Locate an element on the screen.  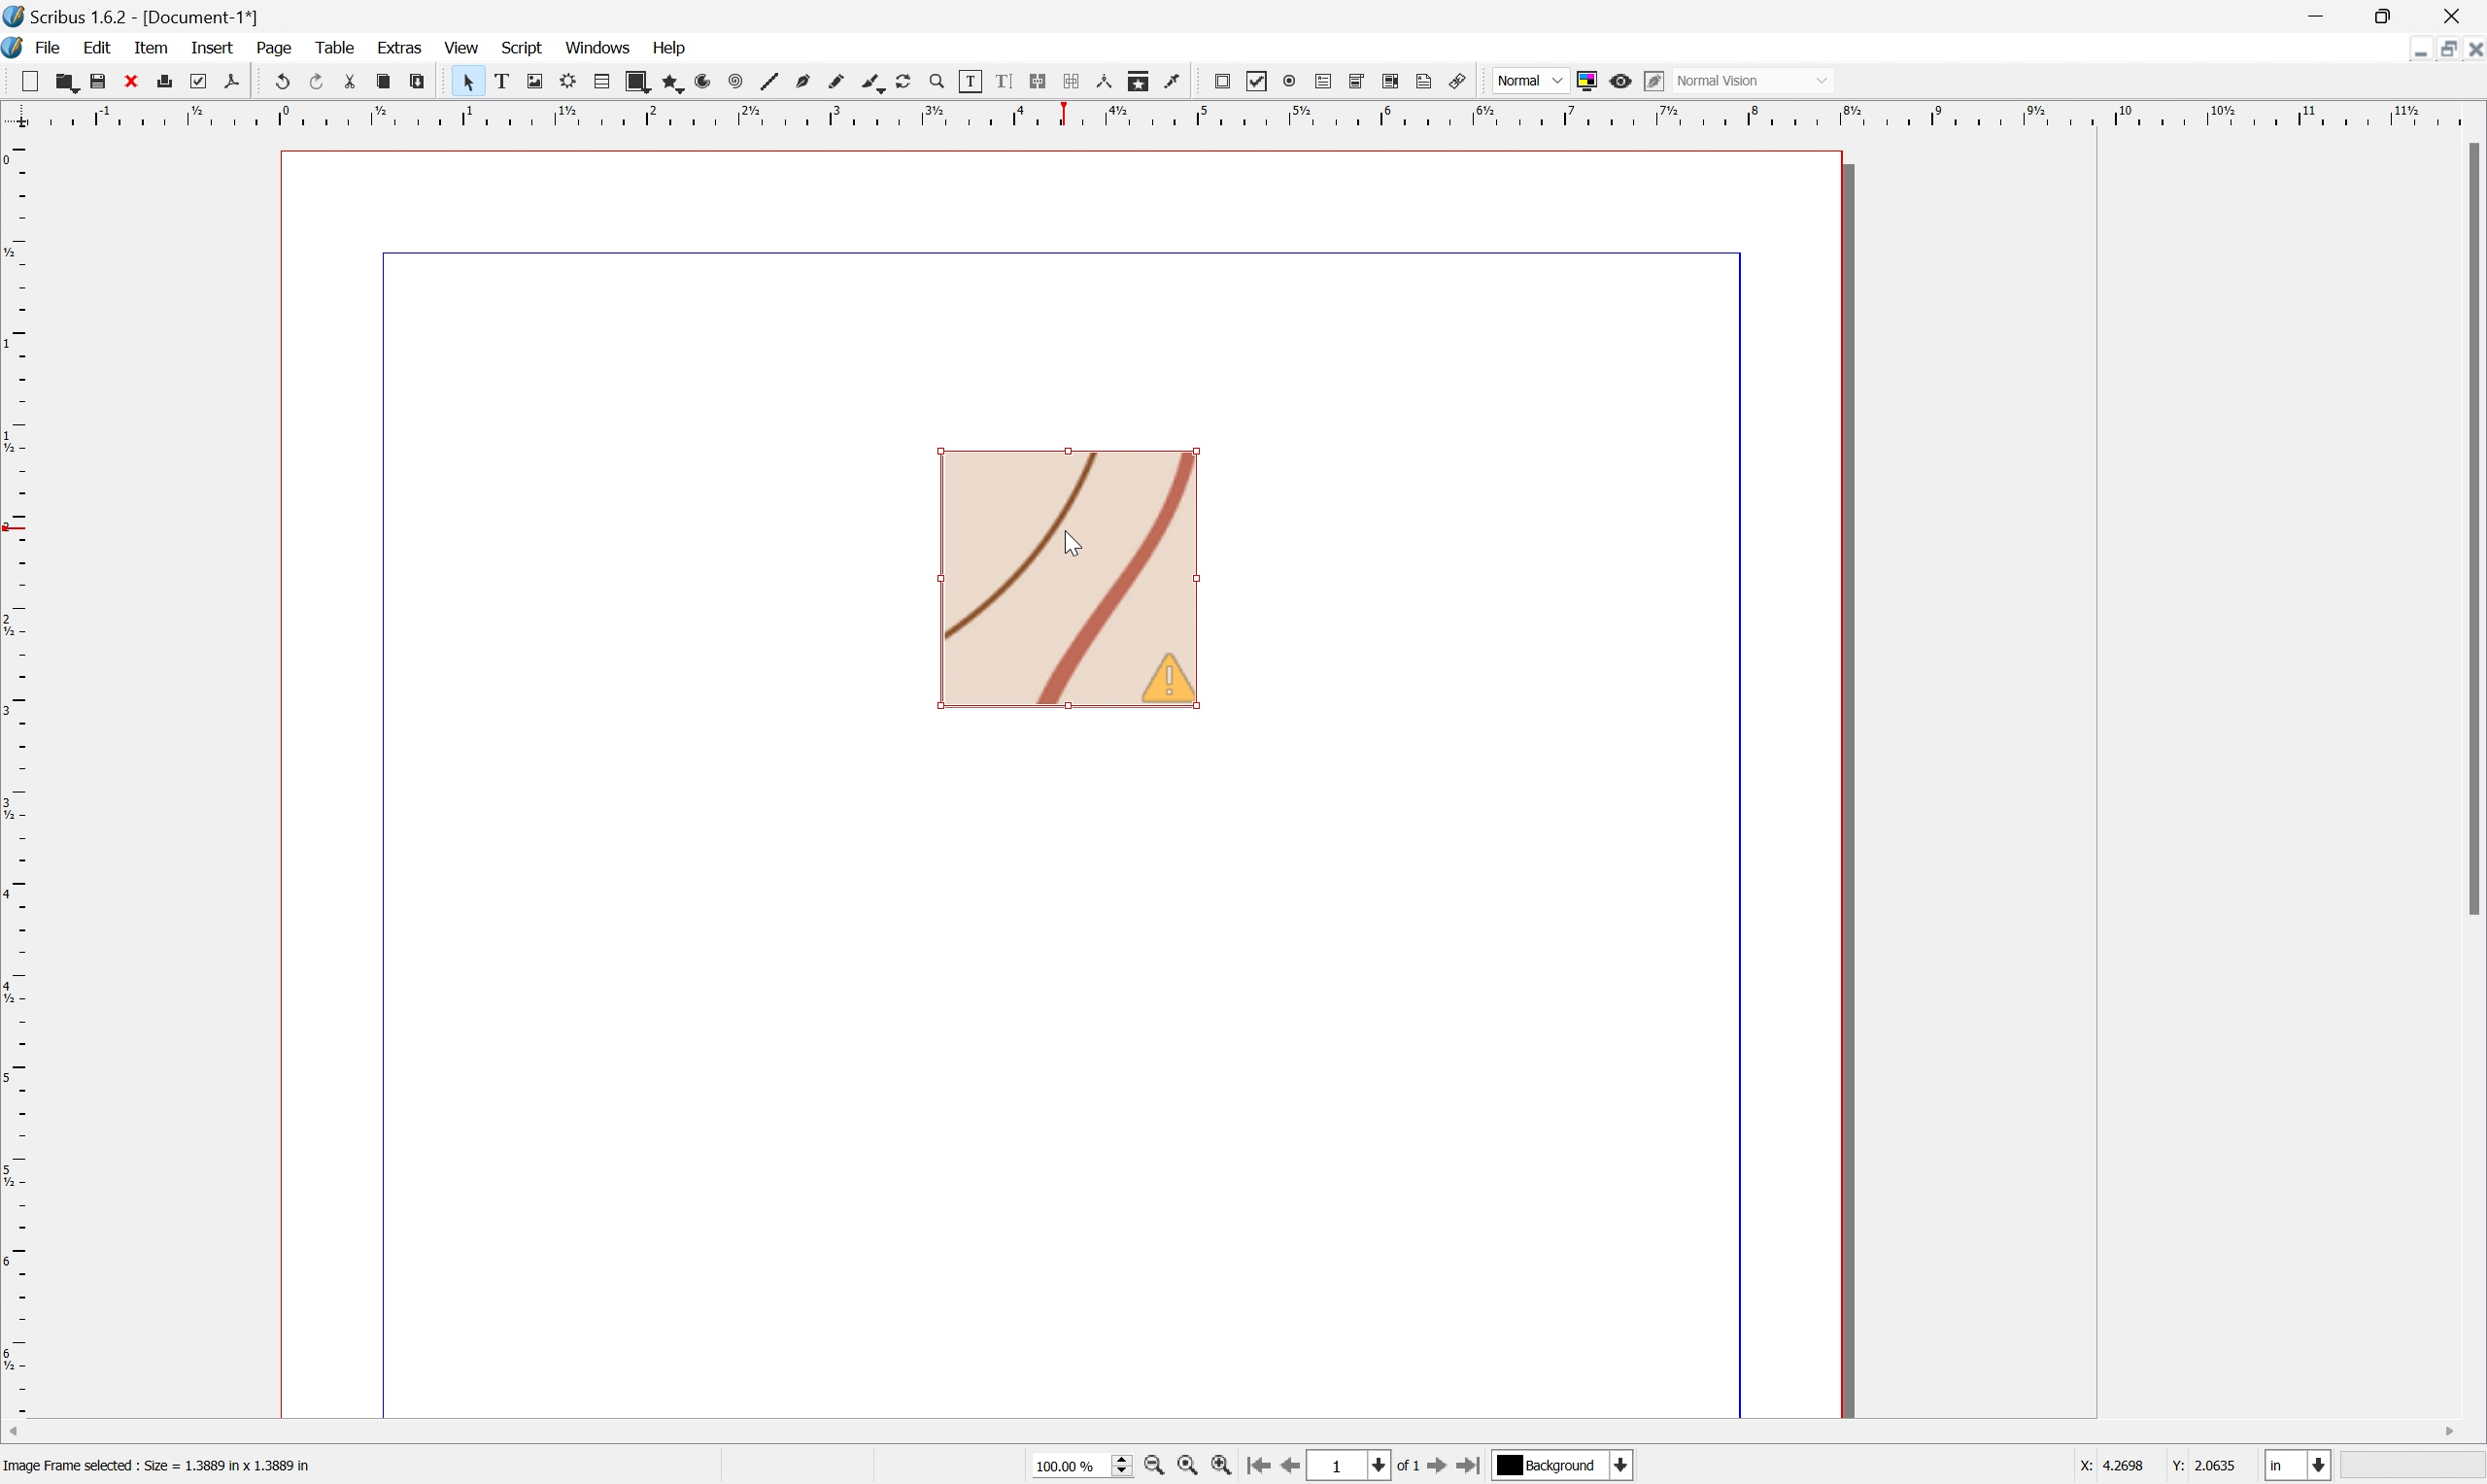
Copy is located at coordinates (388, 80).